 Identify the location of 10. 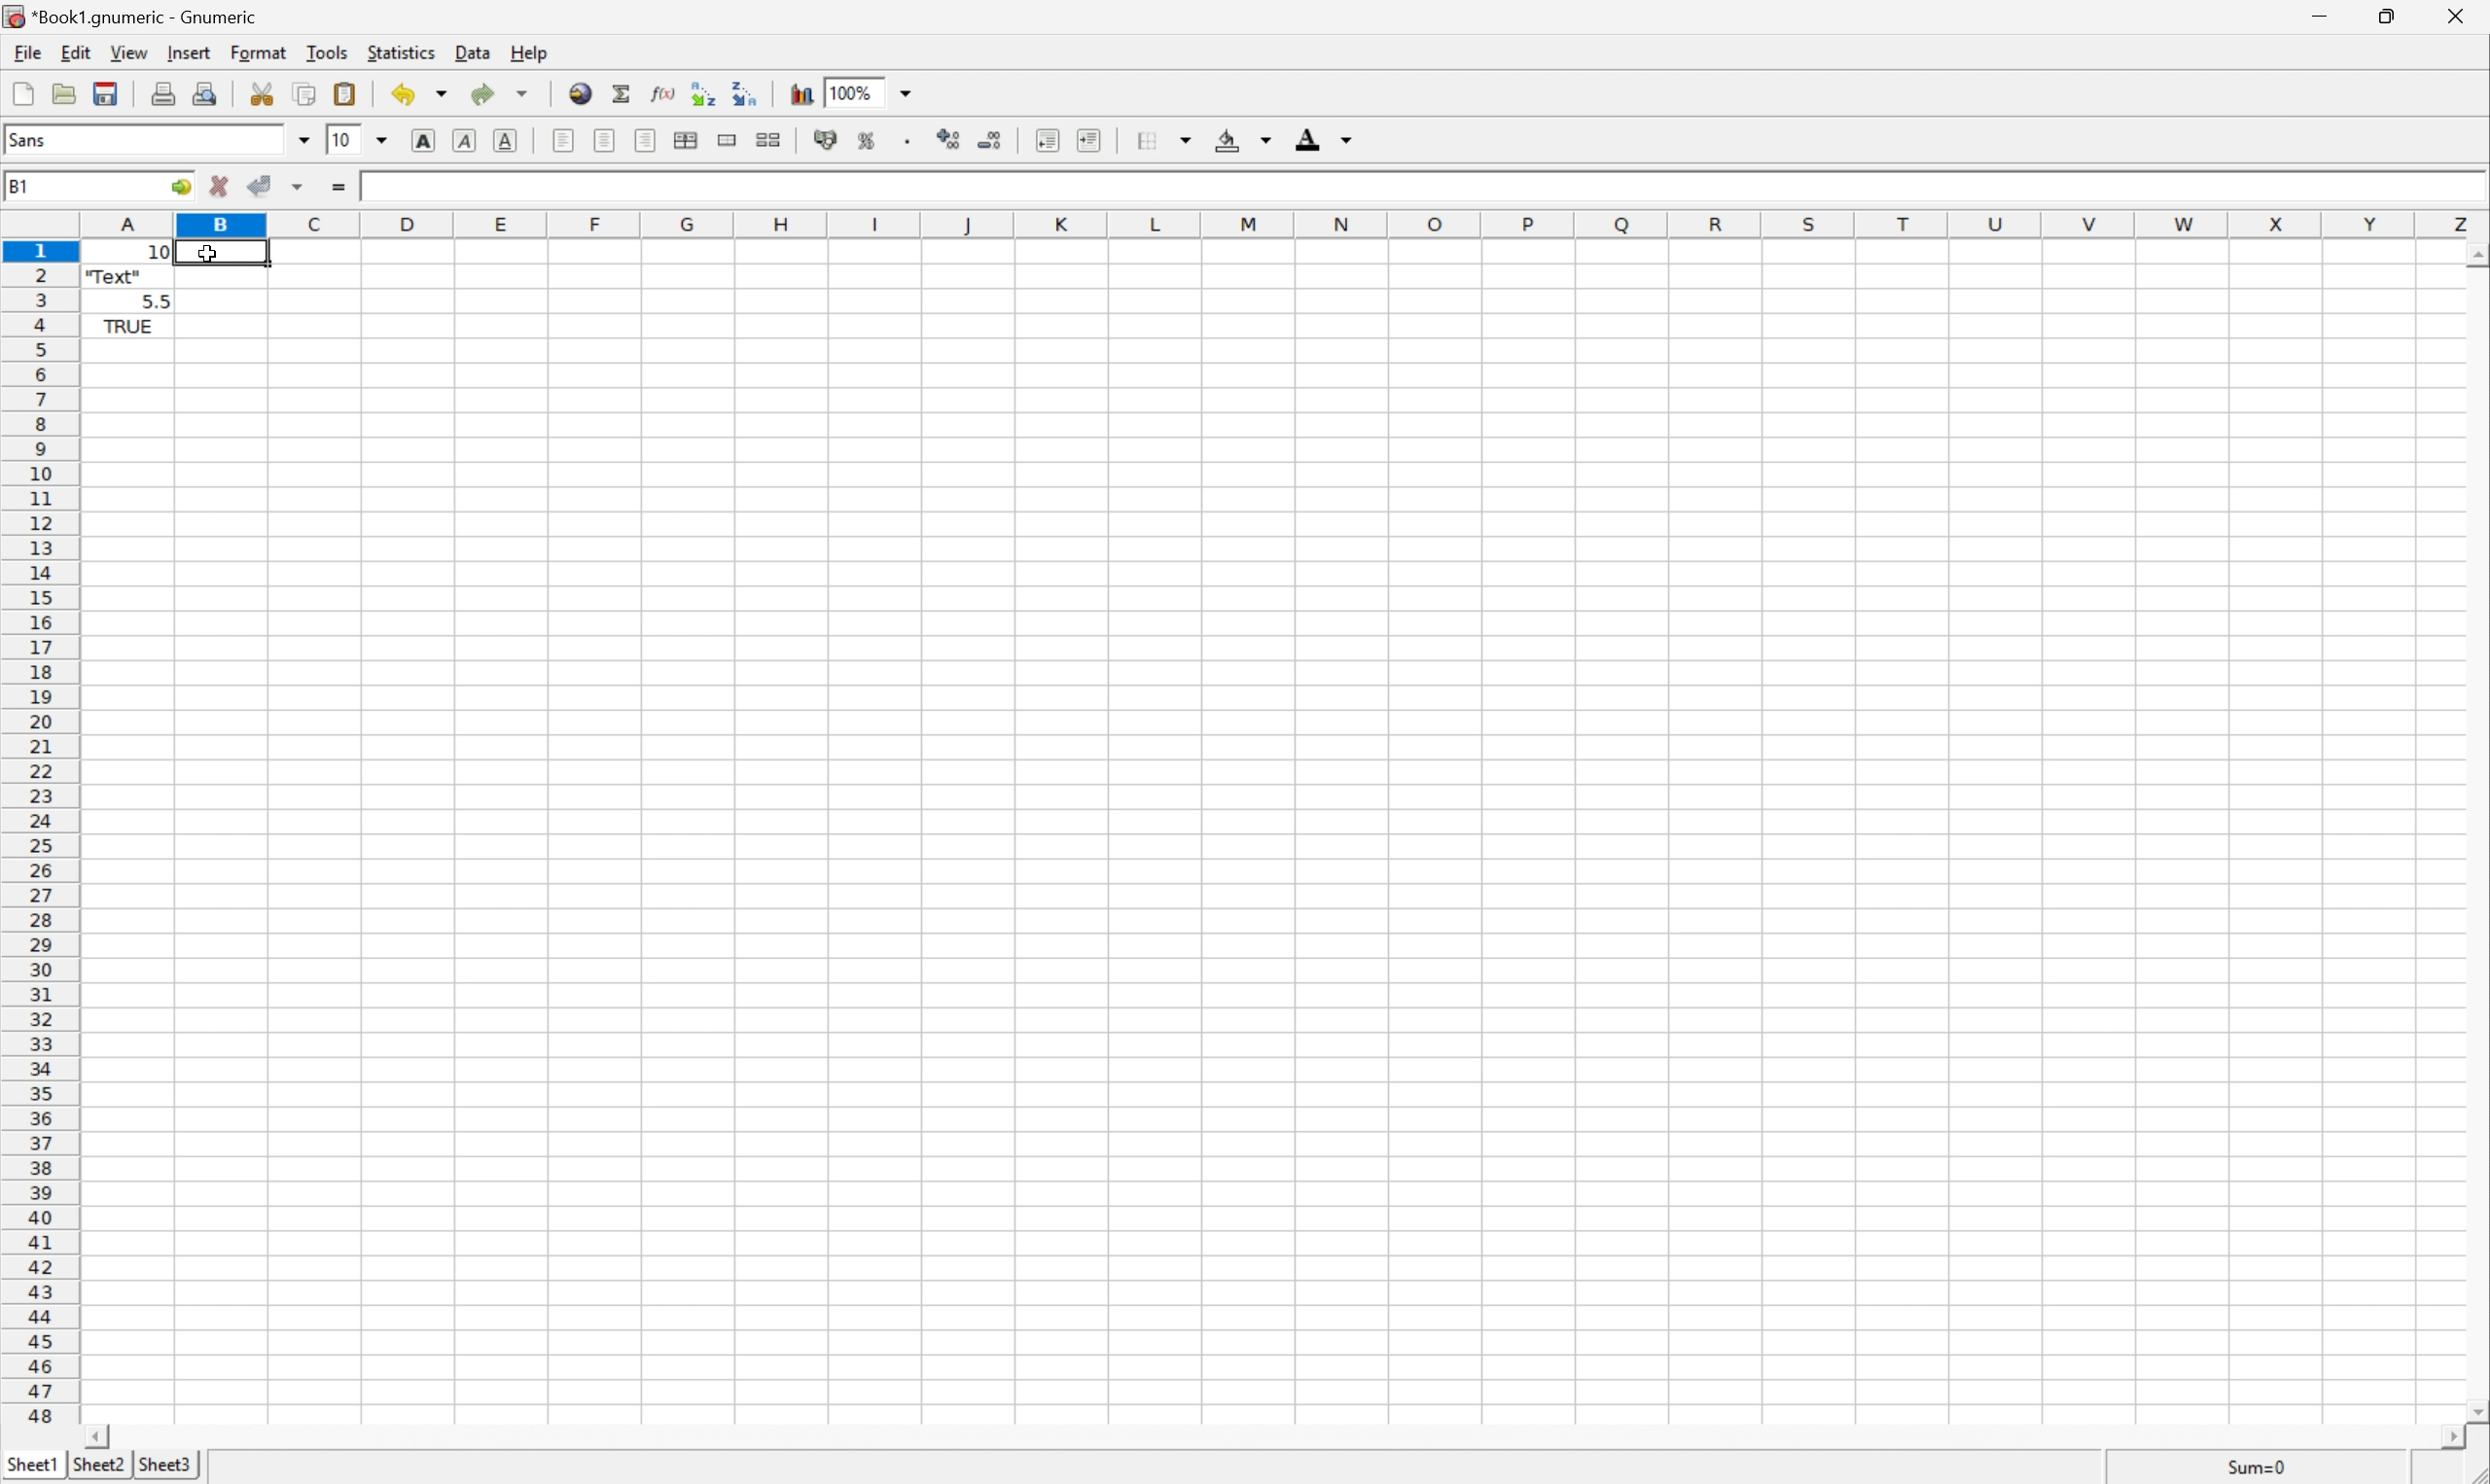
(372, 186).